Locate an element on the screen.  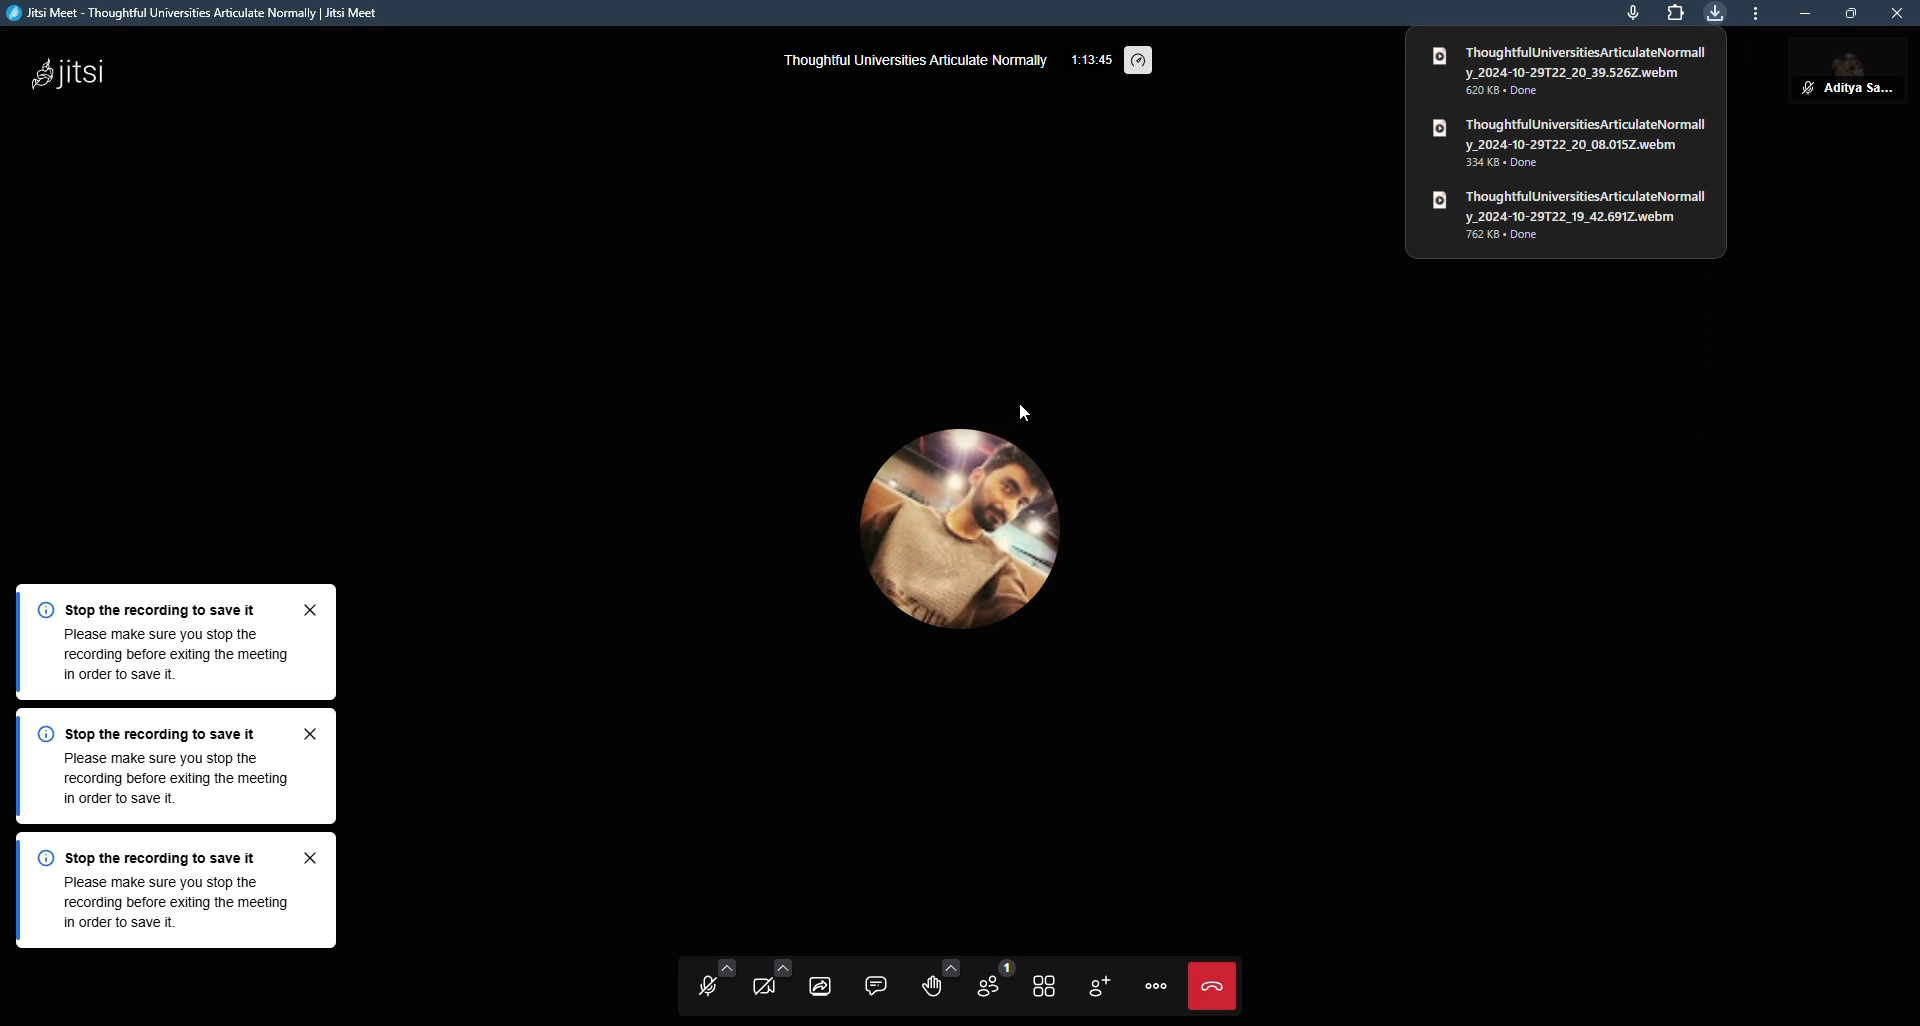
close is located at coordinates (314, 608).